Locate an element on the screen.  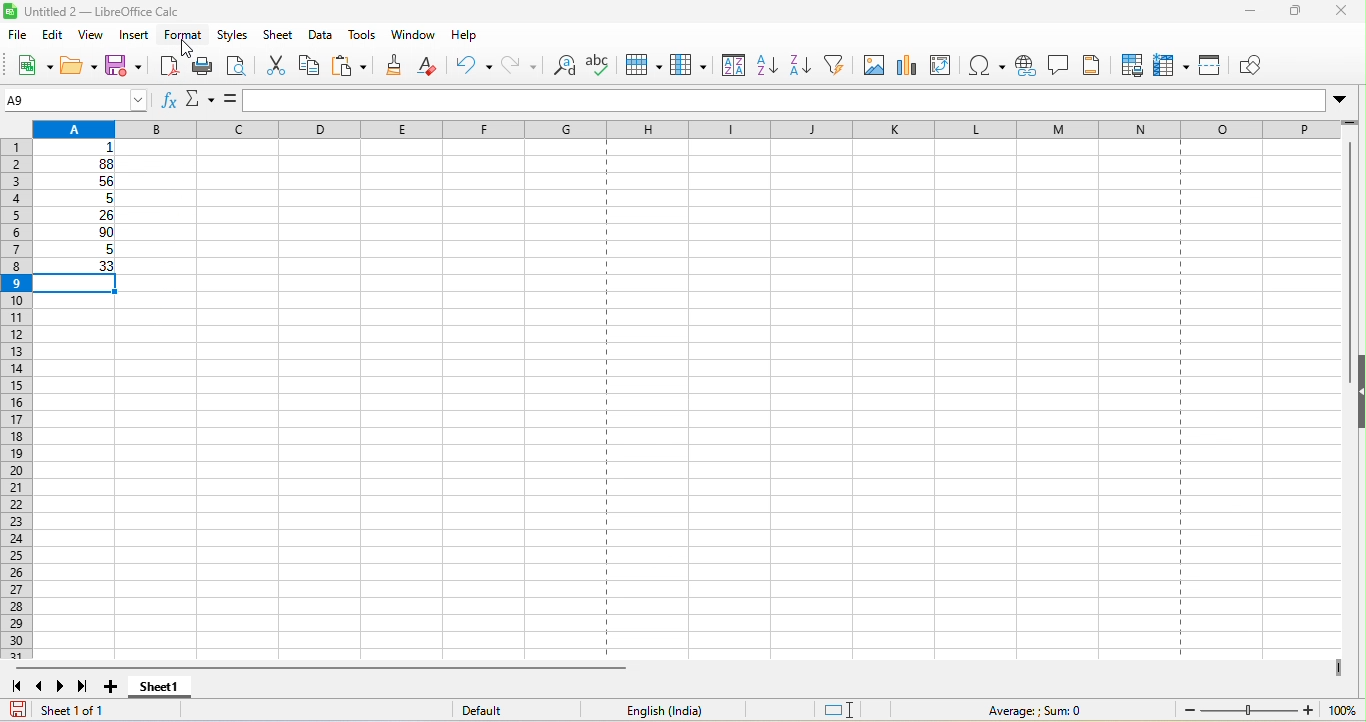
function wizard is located at coordinates (169, 101).